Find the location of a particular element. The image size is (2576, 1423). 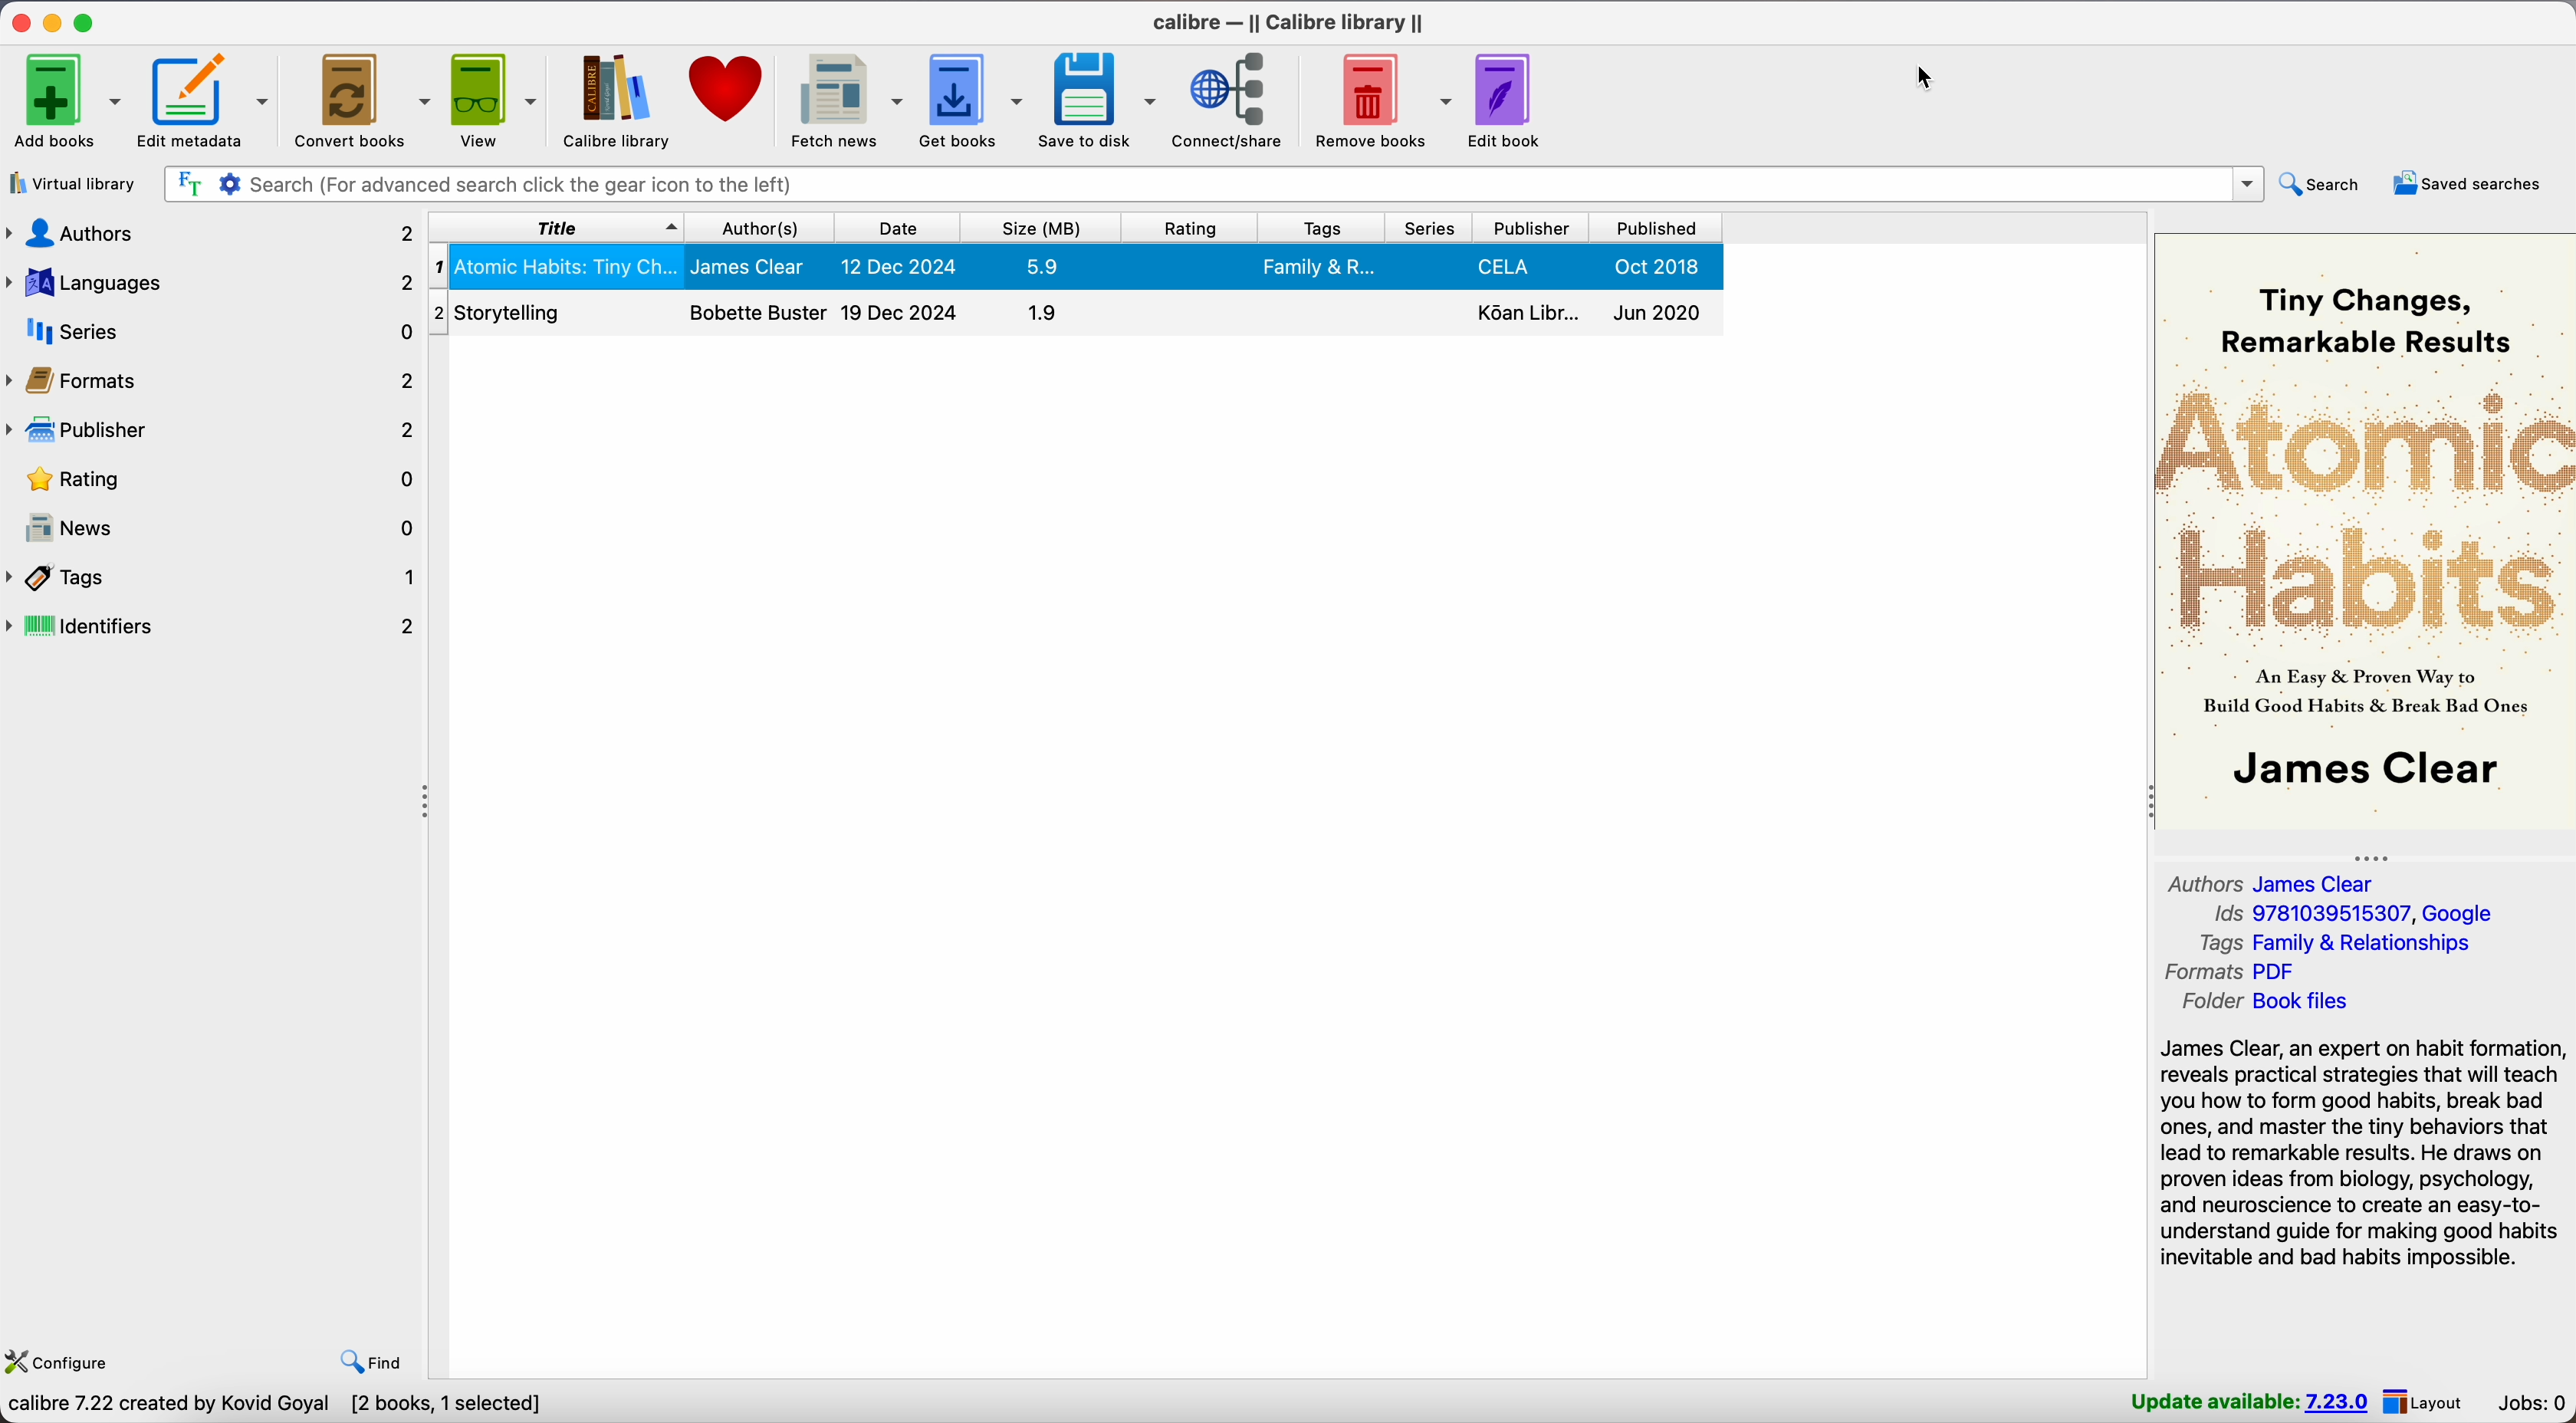

tags Family & Relationships is located at coordinates (2333, 943).